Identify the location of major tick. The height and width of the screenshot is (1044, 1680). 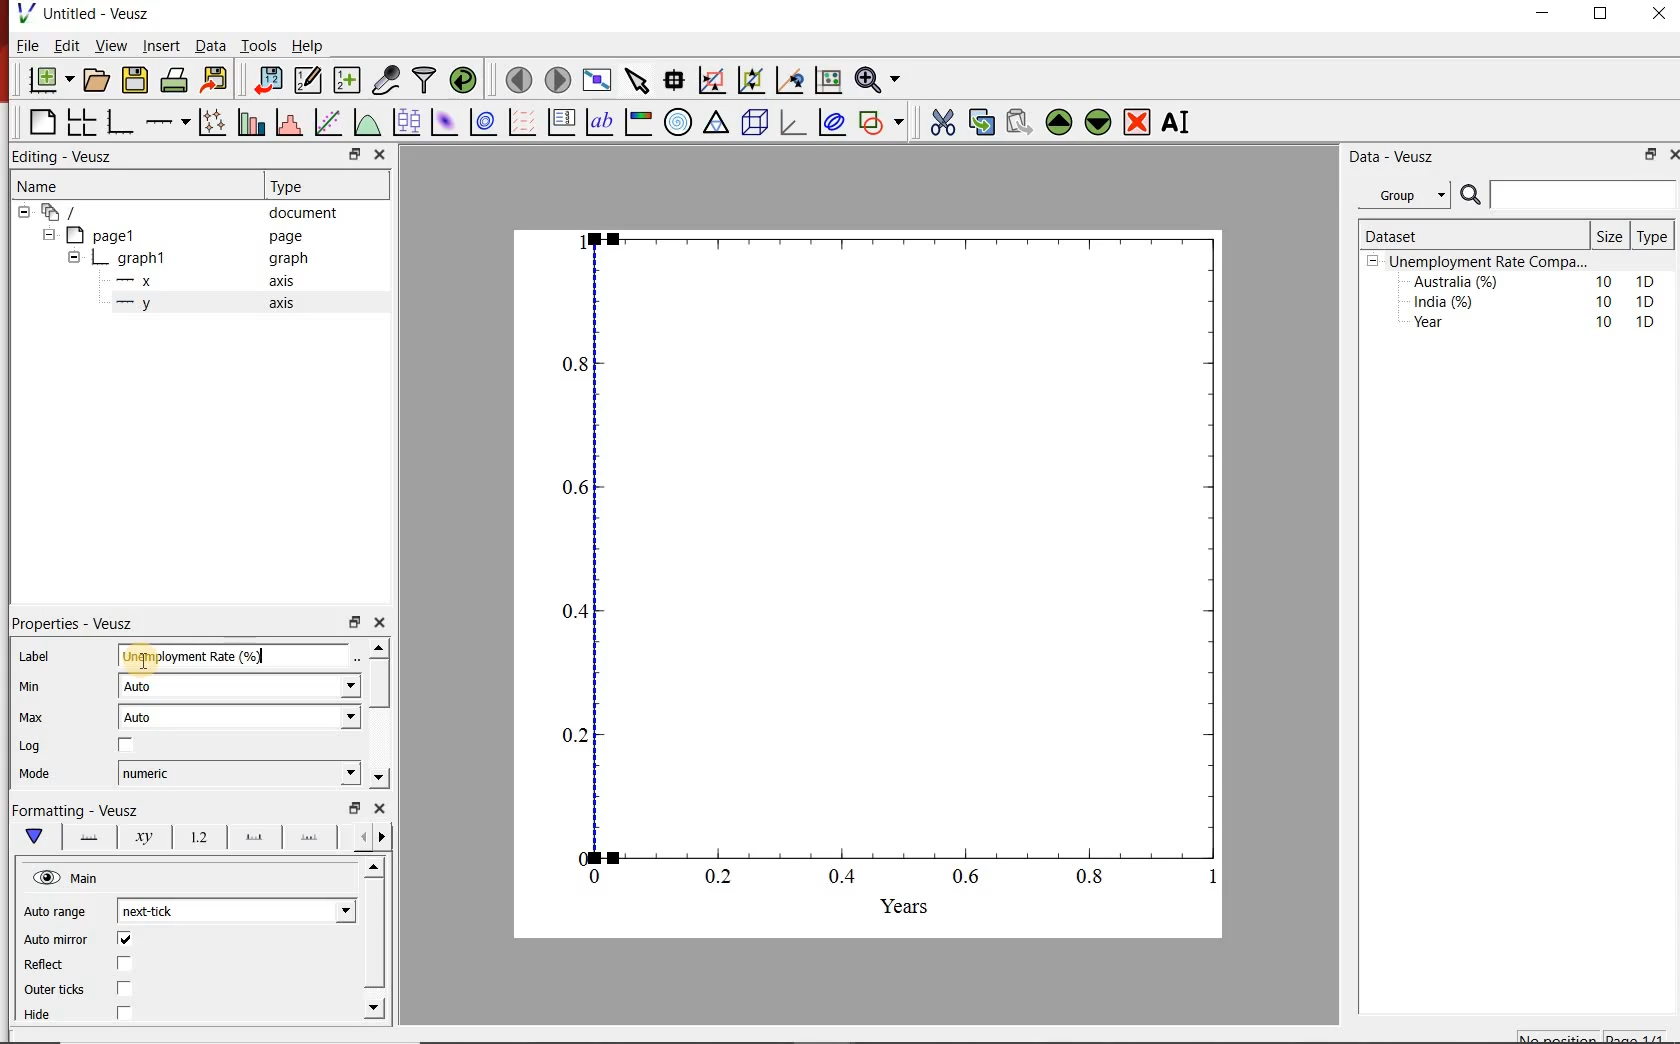
(254, 837).